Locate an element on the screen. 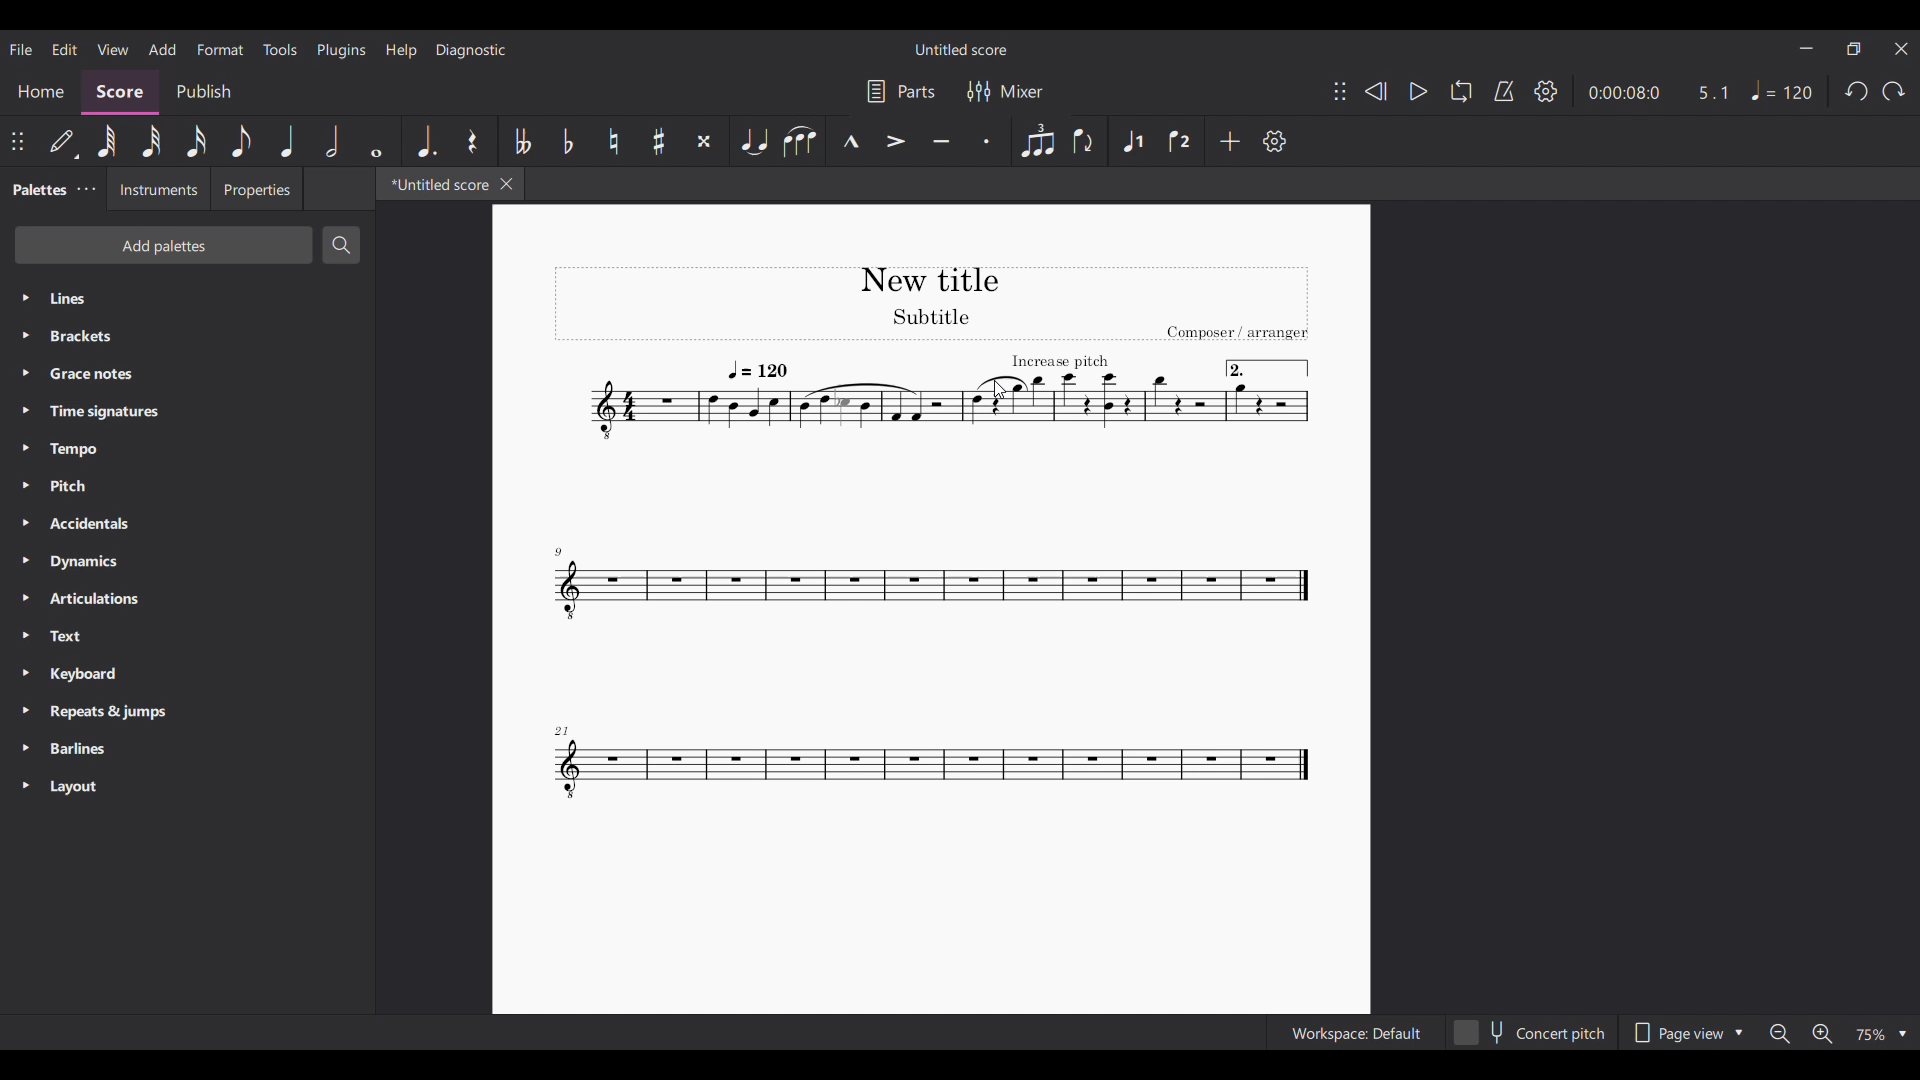 The width and height of the screenshot is (1920, 1080). Edit menu is located at coordinates (64, 49).